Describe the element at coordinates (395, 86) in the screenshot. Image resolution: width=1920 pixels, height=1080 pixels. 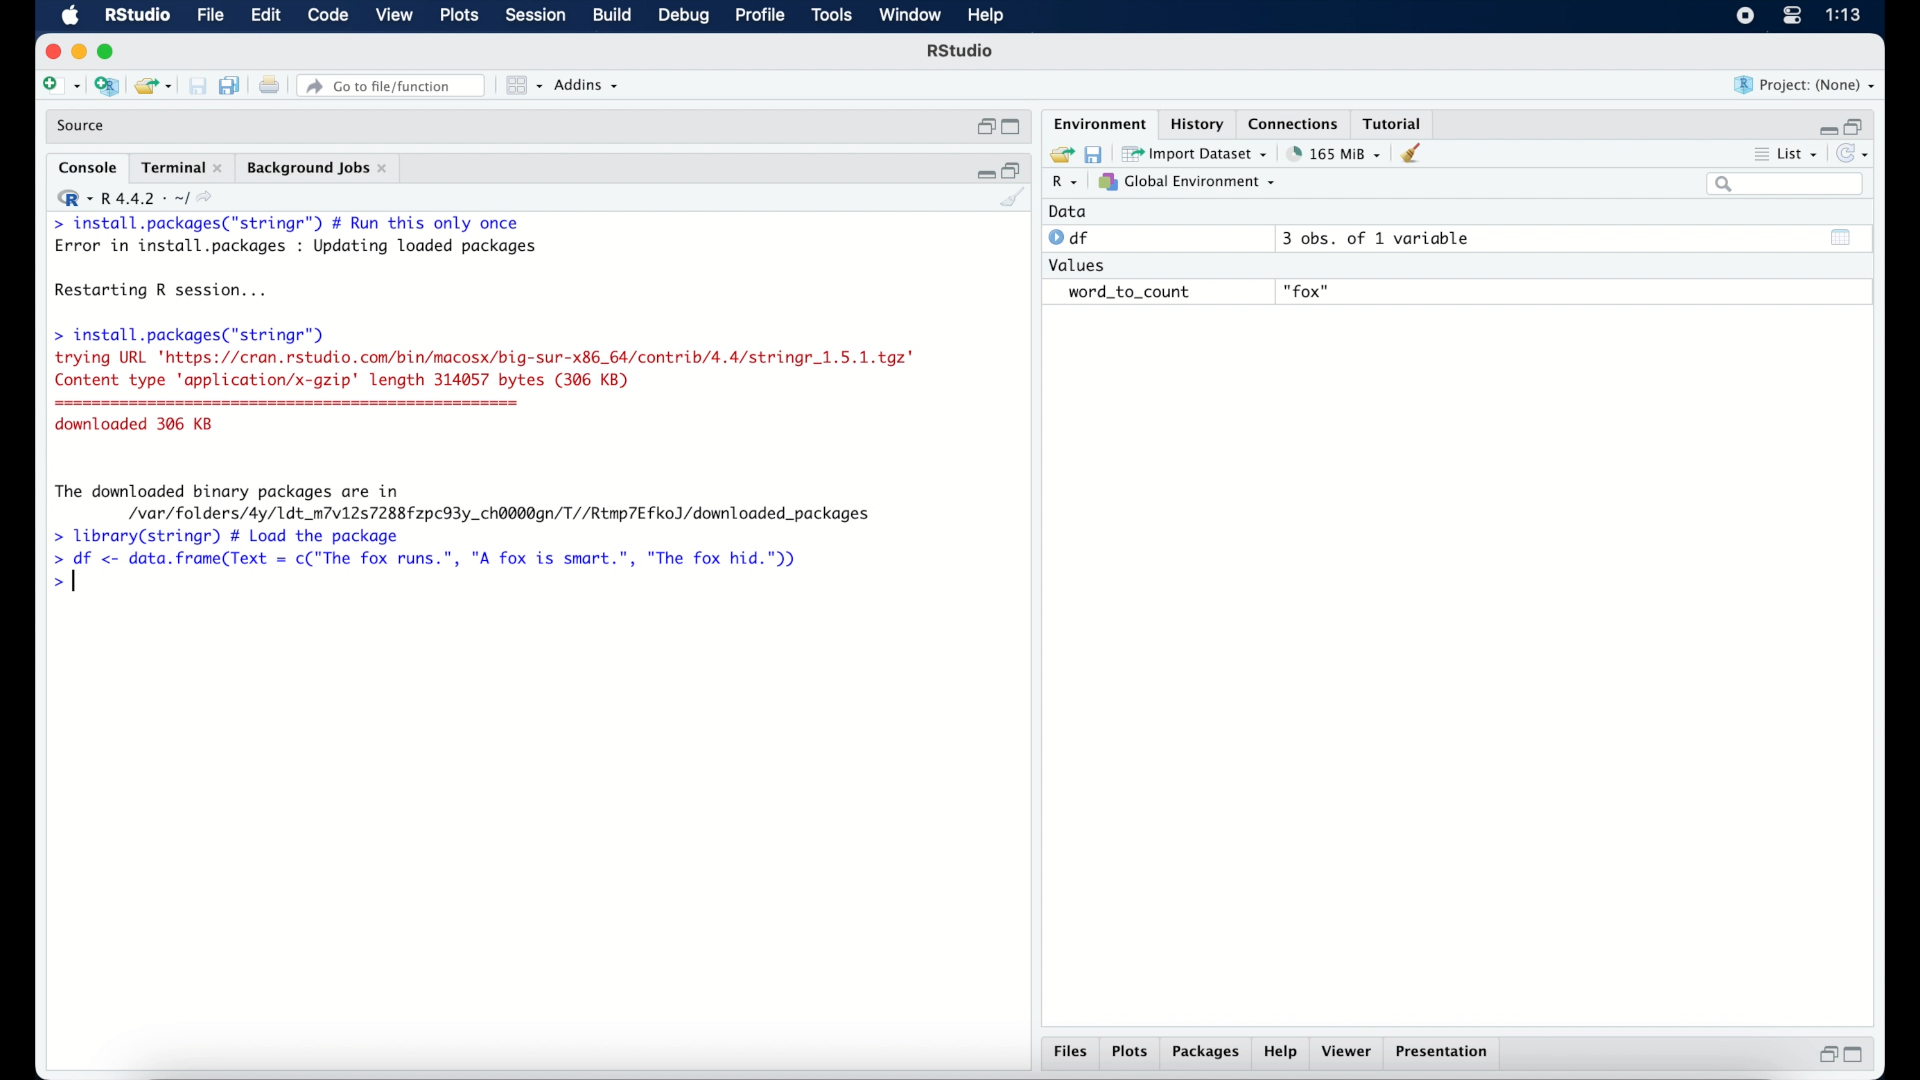
I see `go to file/function` at that location.